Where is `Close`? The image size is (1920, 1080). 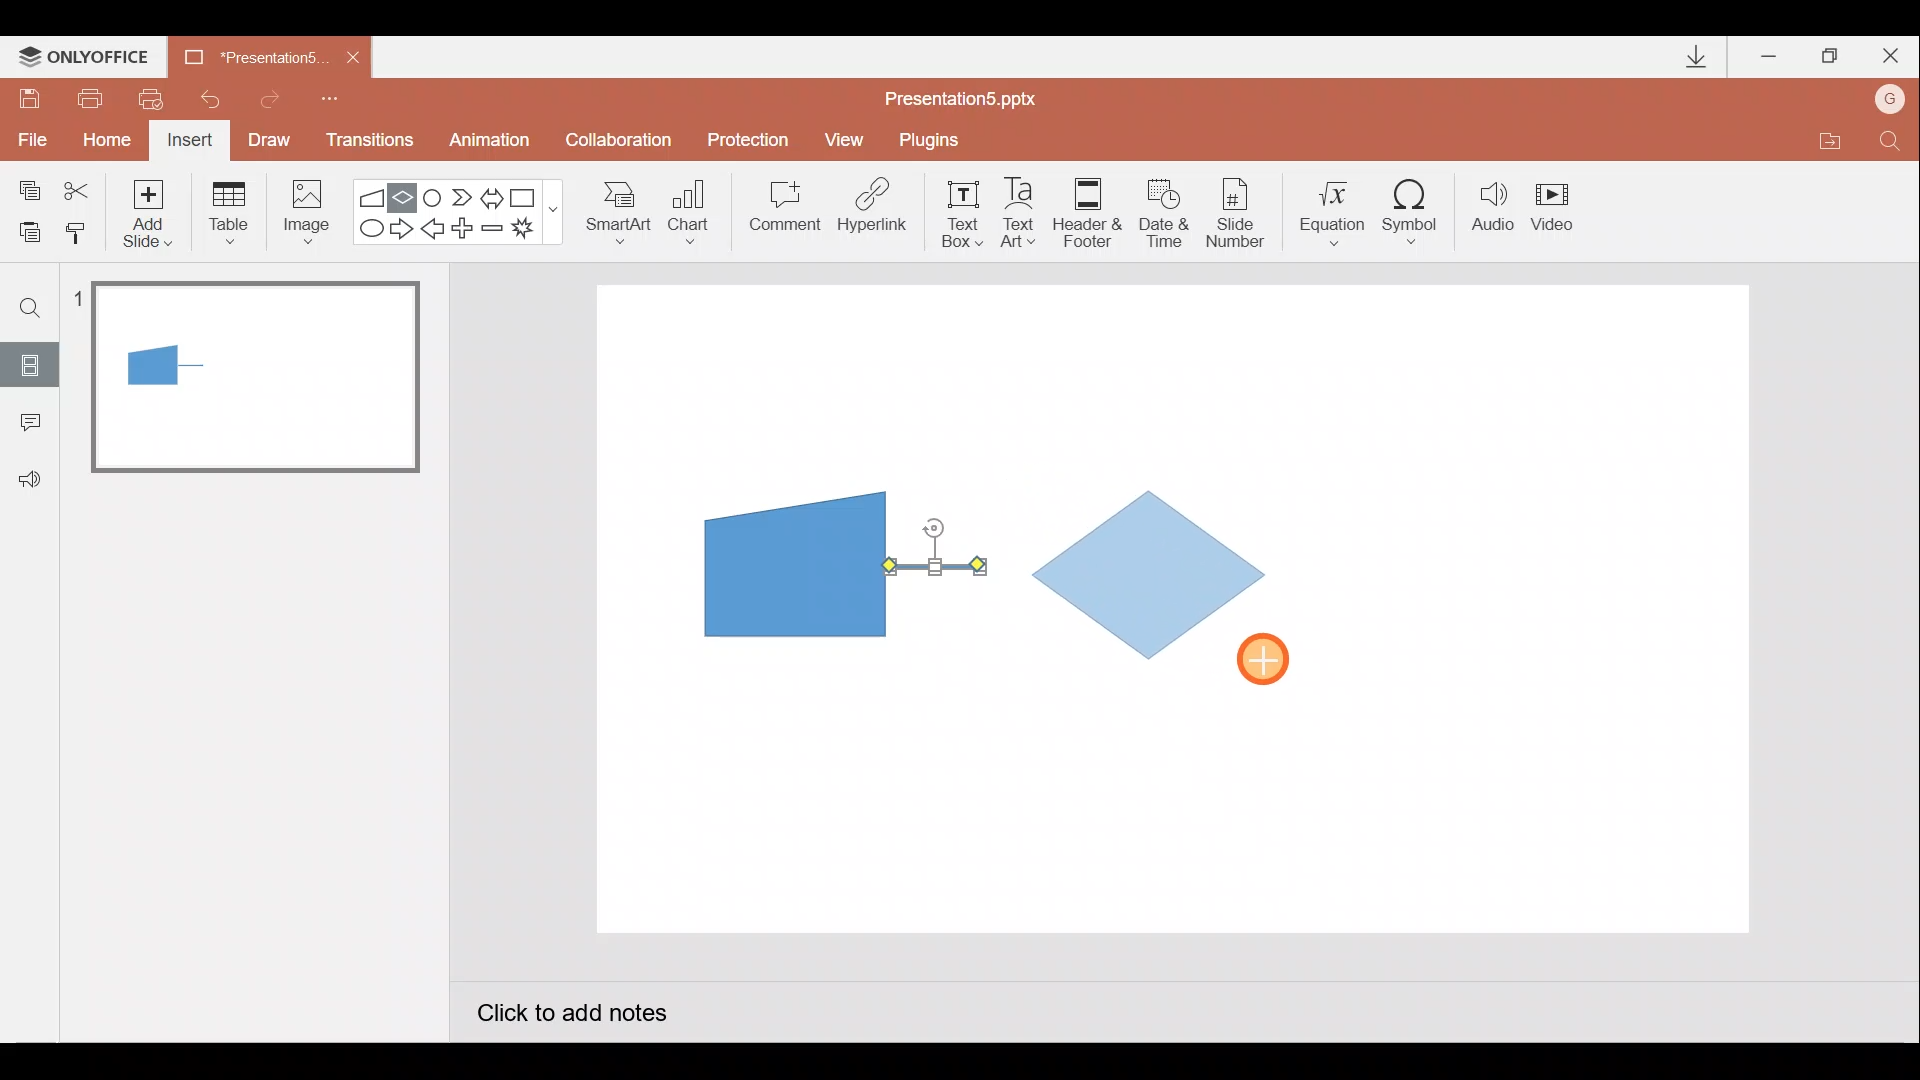
Close is located at coordinates (1891, 60).